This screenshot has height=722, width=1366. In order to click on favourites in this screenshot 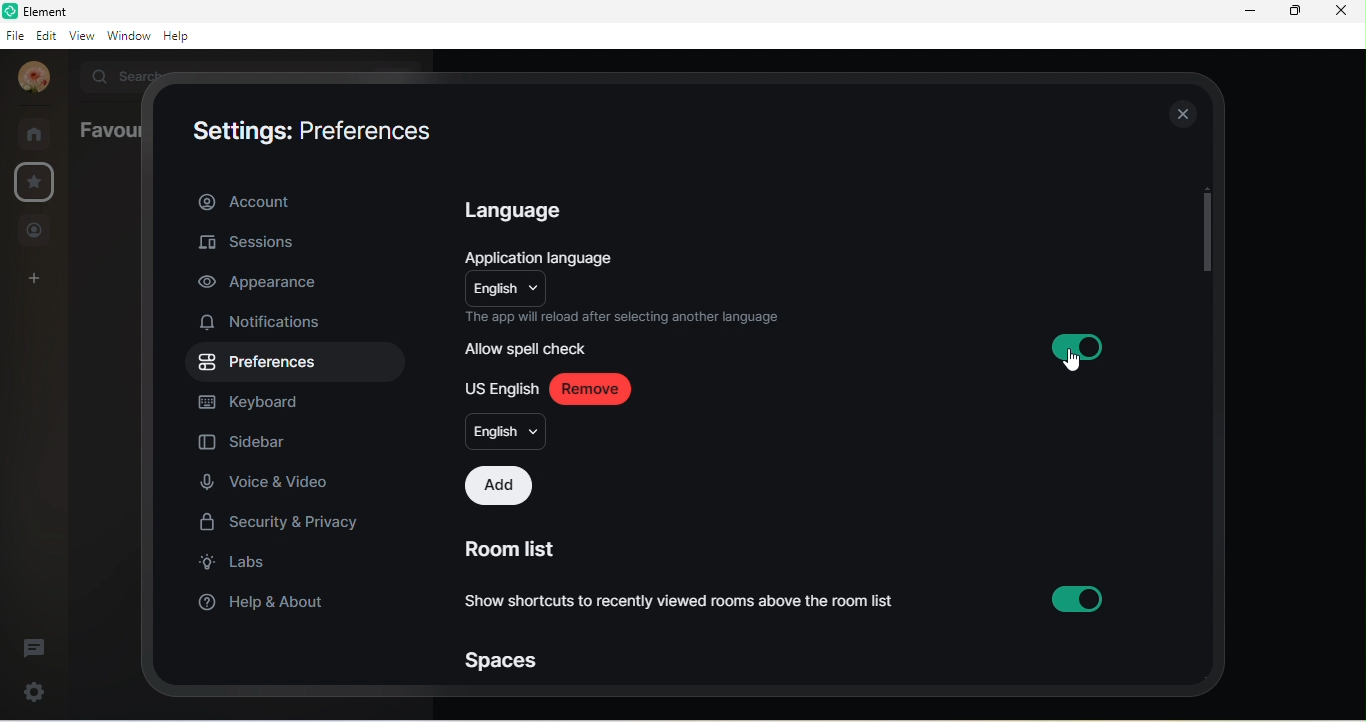, I will do `click(105, 134)`.